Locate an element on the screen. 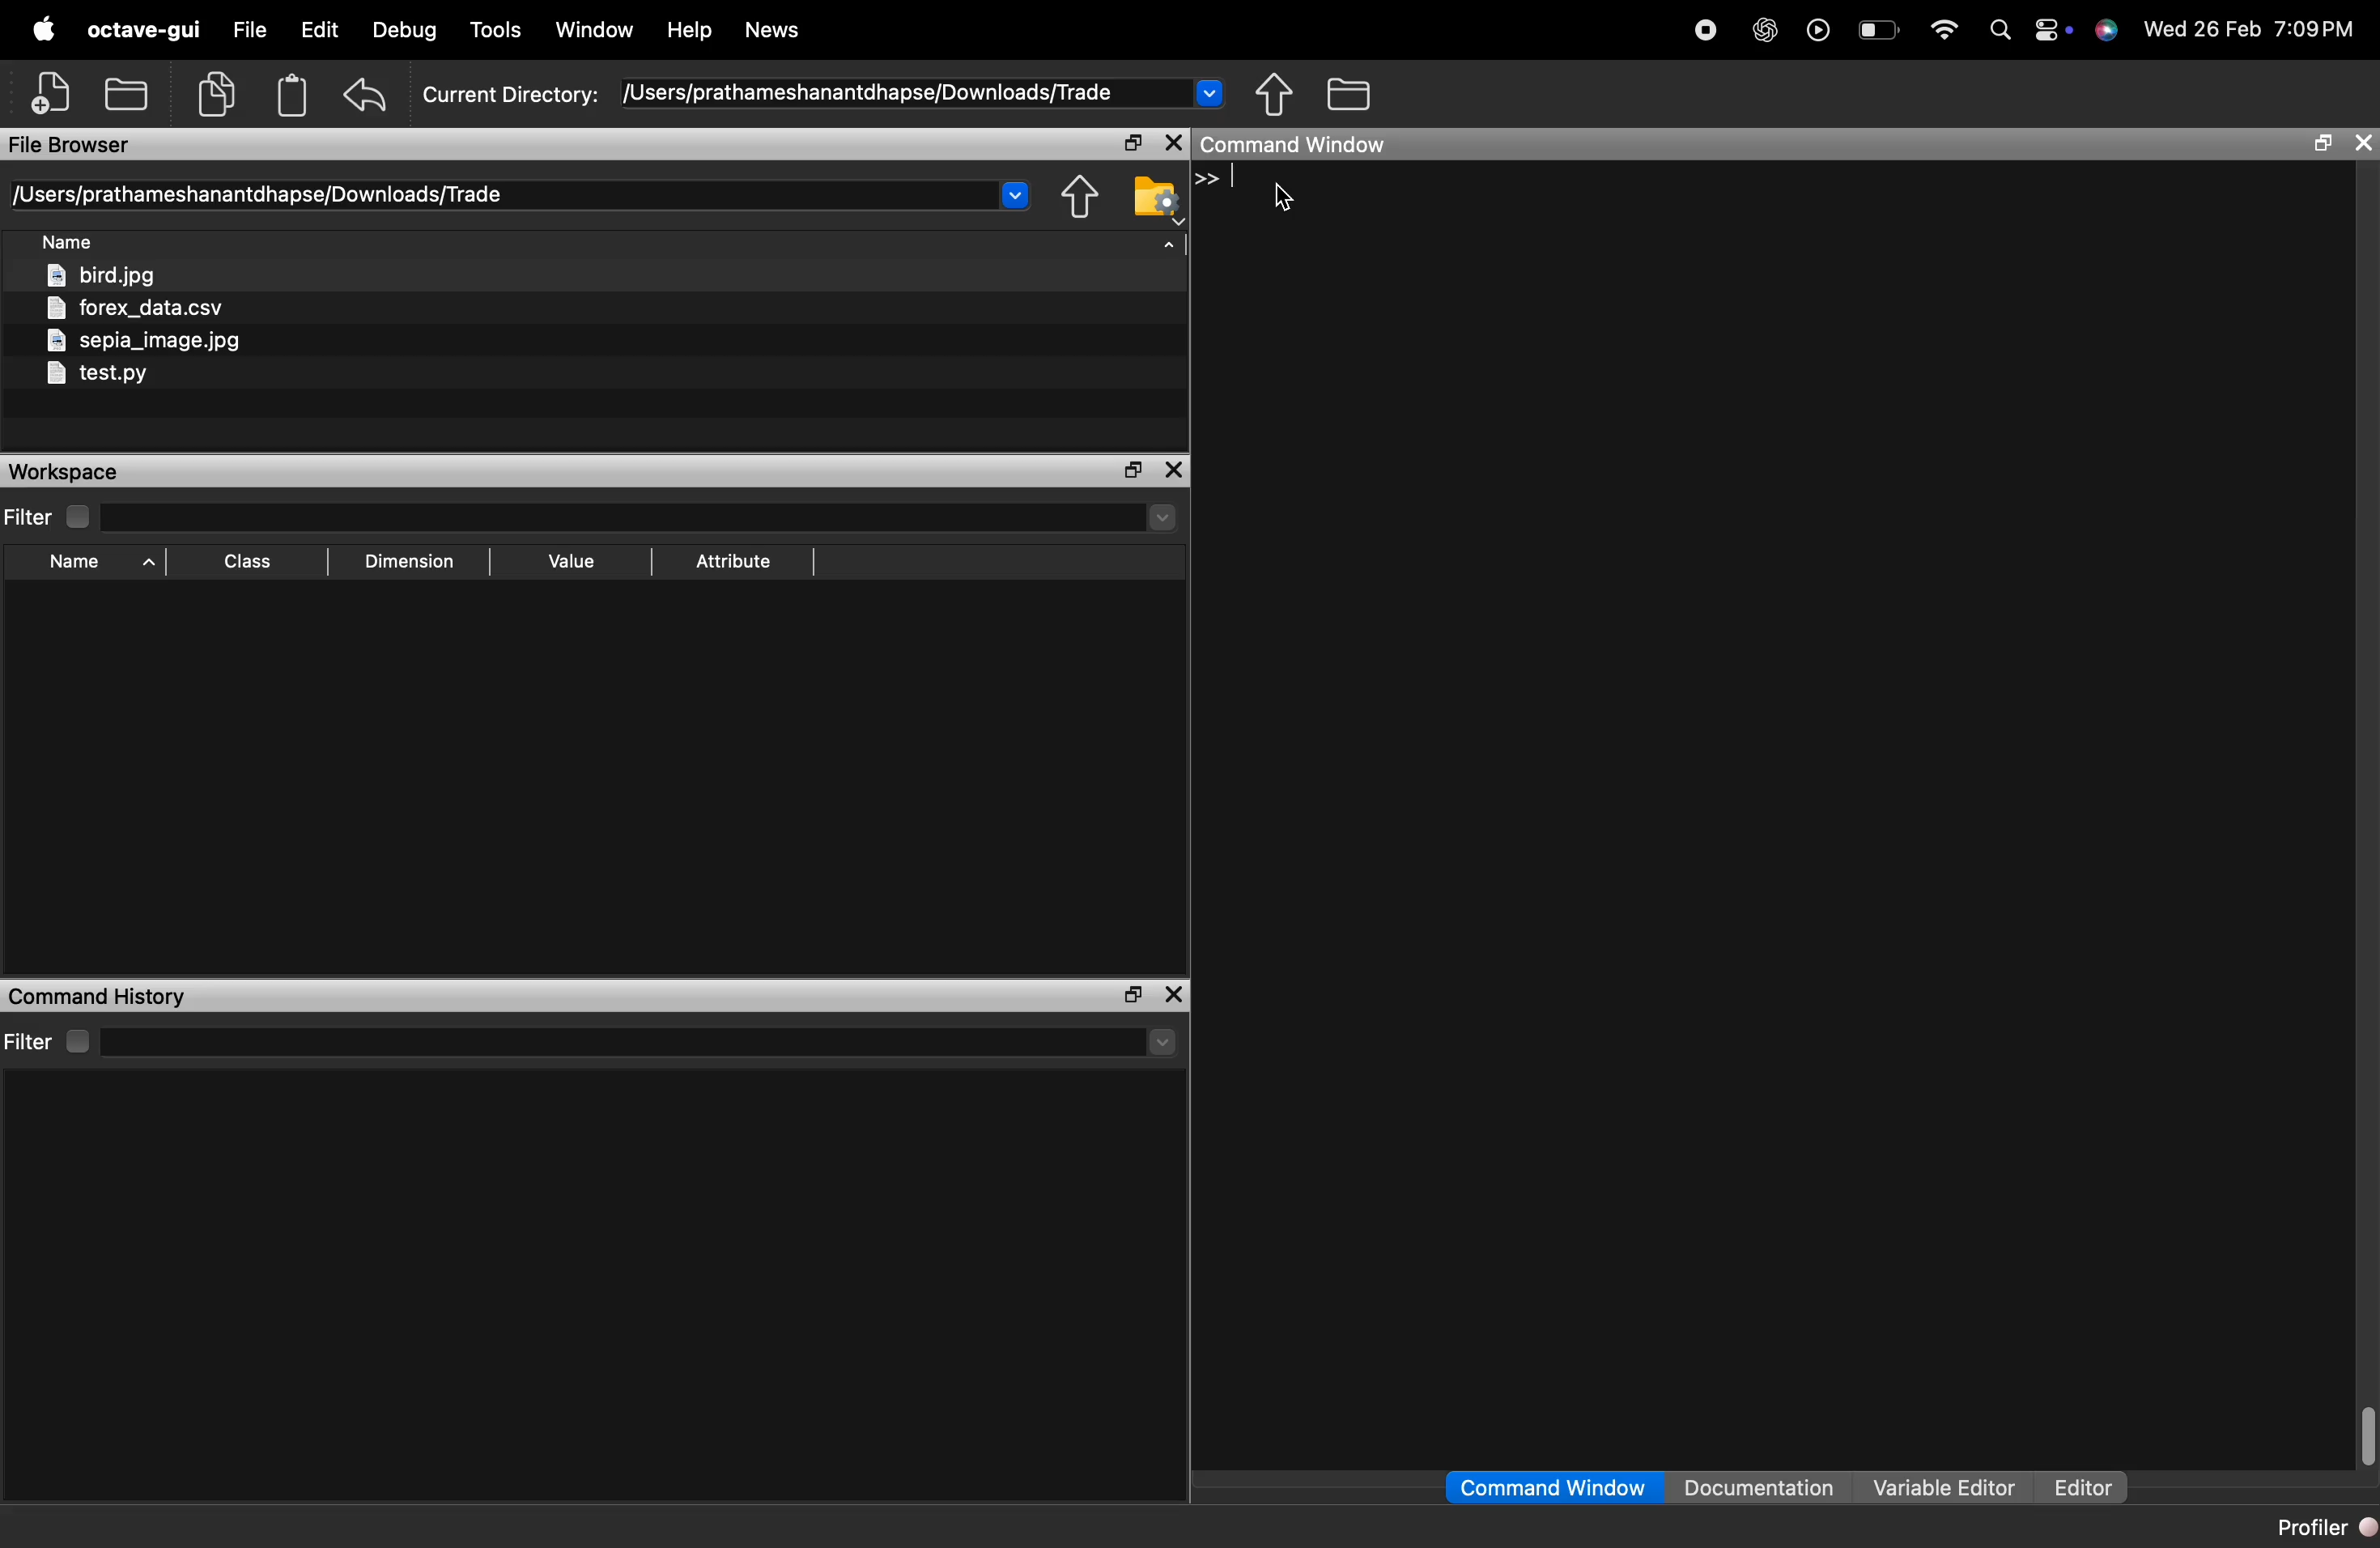 This screenshot has width=2380, height=1548. octave-gui is located at coordinates (147, 31).